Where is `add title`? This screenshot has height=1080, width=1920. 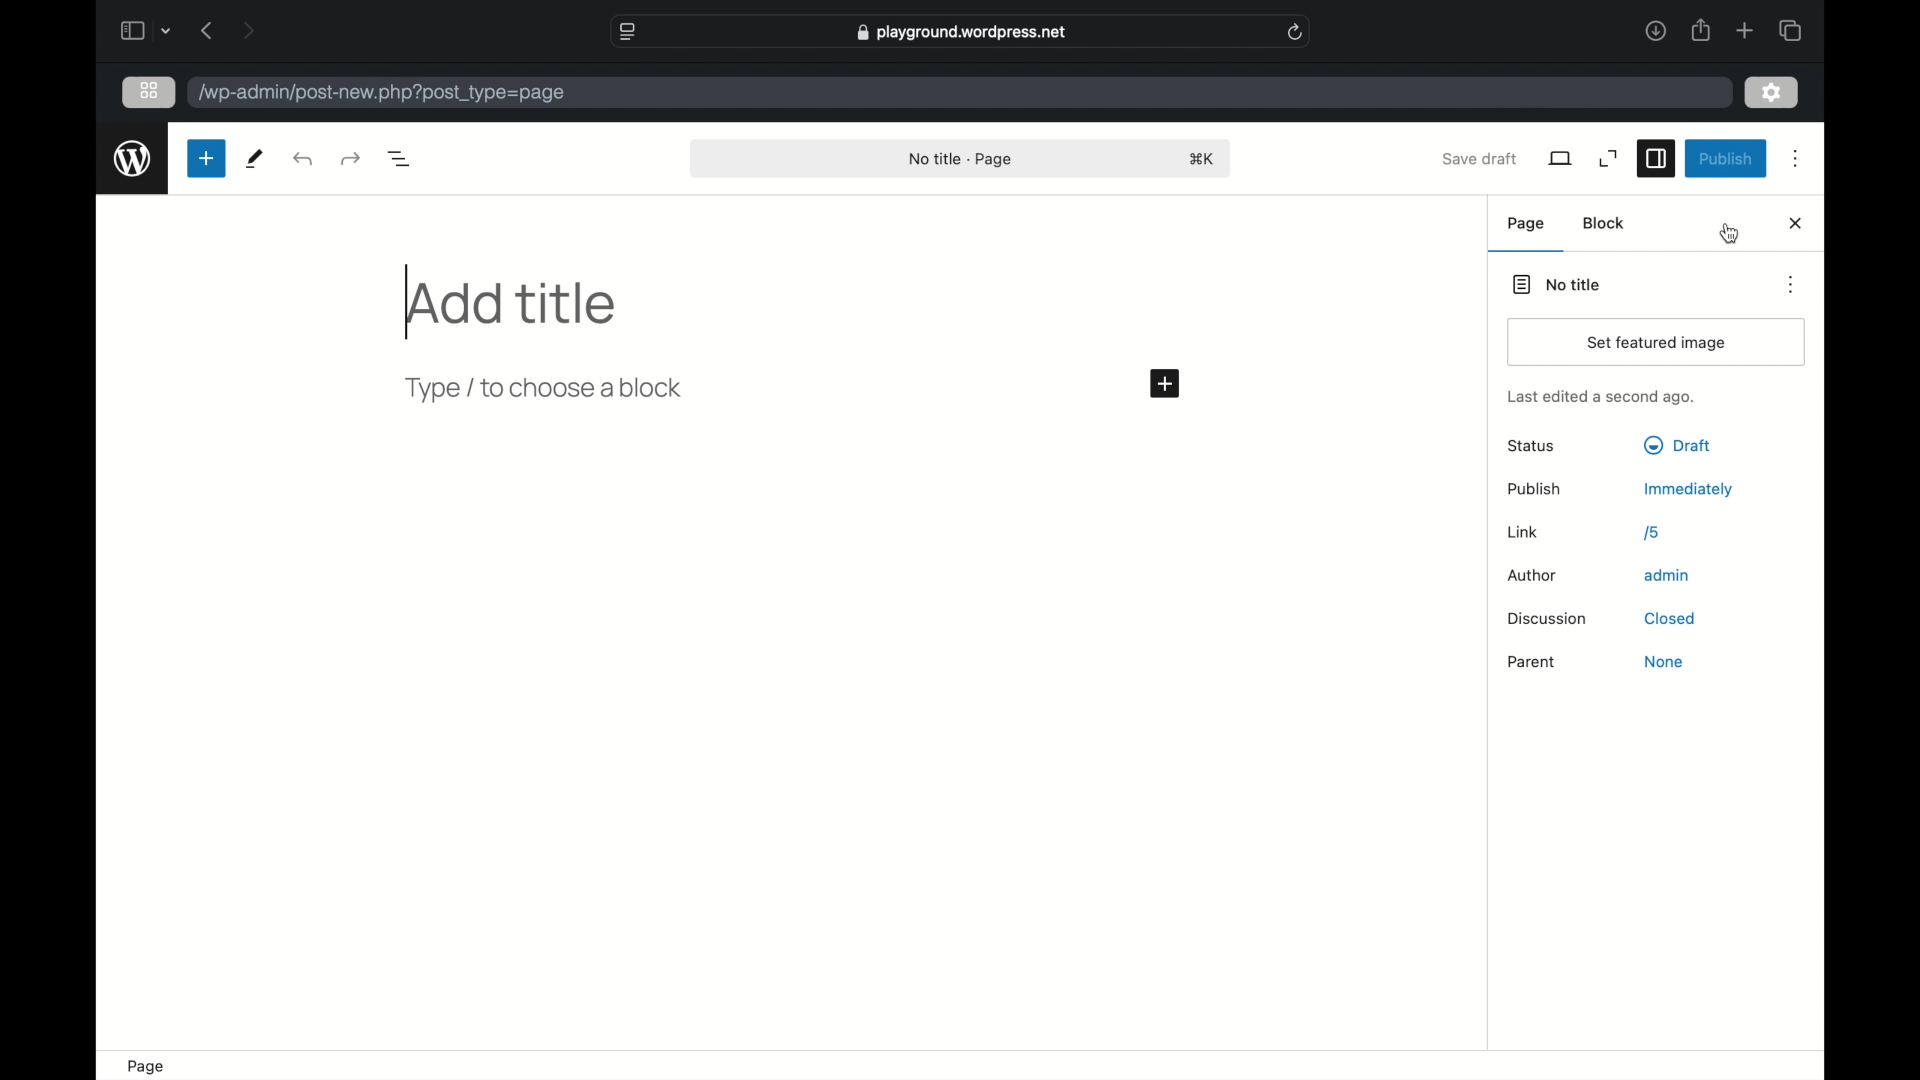 add title is located at coordinates (510, 305).